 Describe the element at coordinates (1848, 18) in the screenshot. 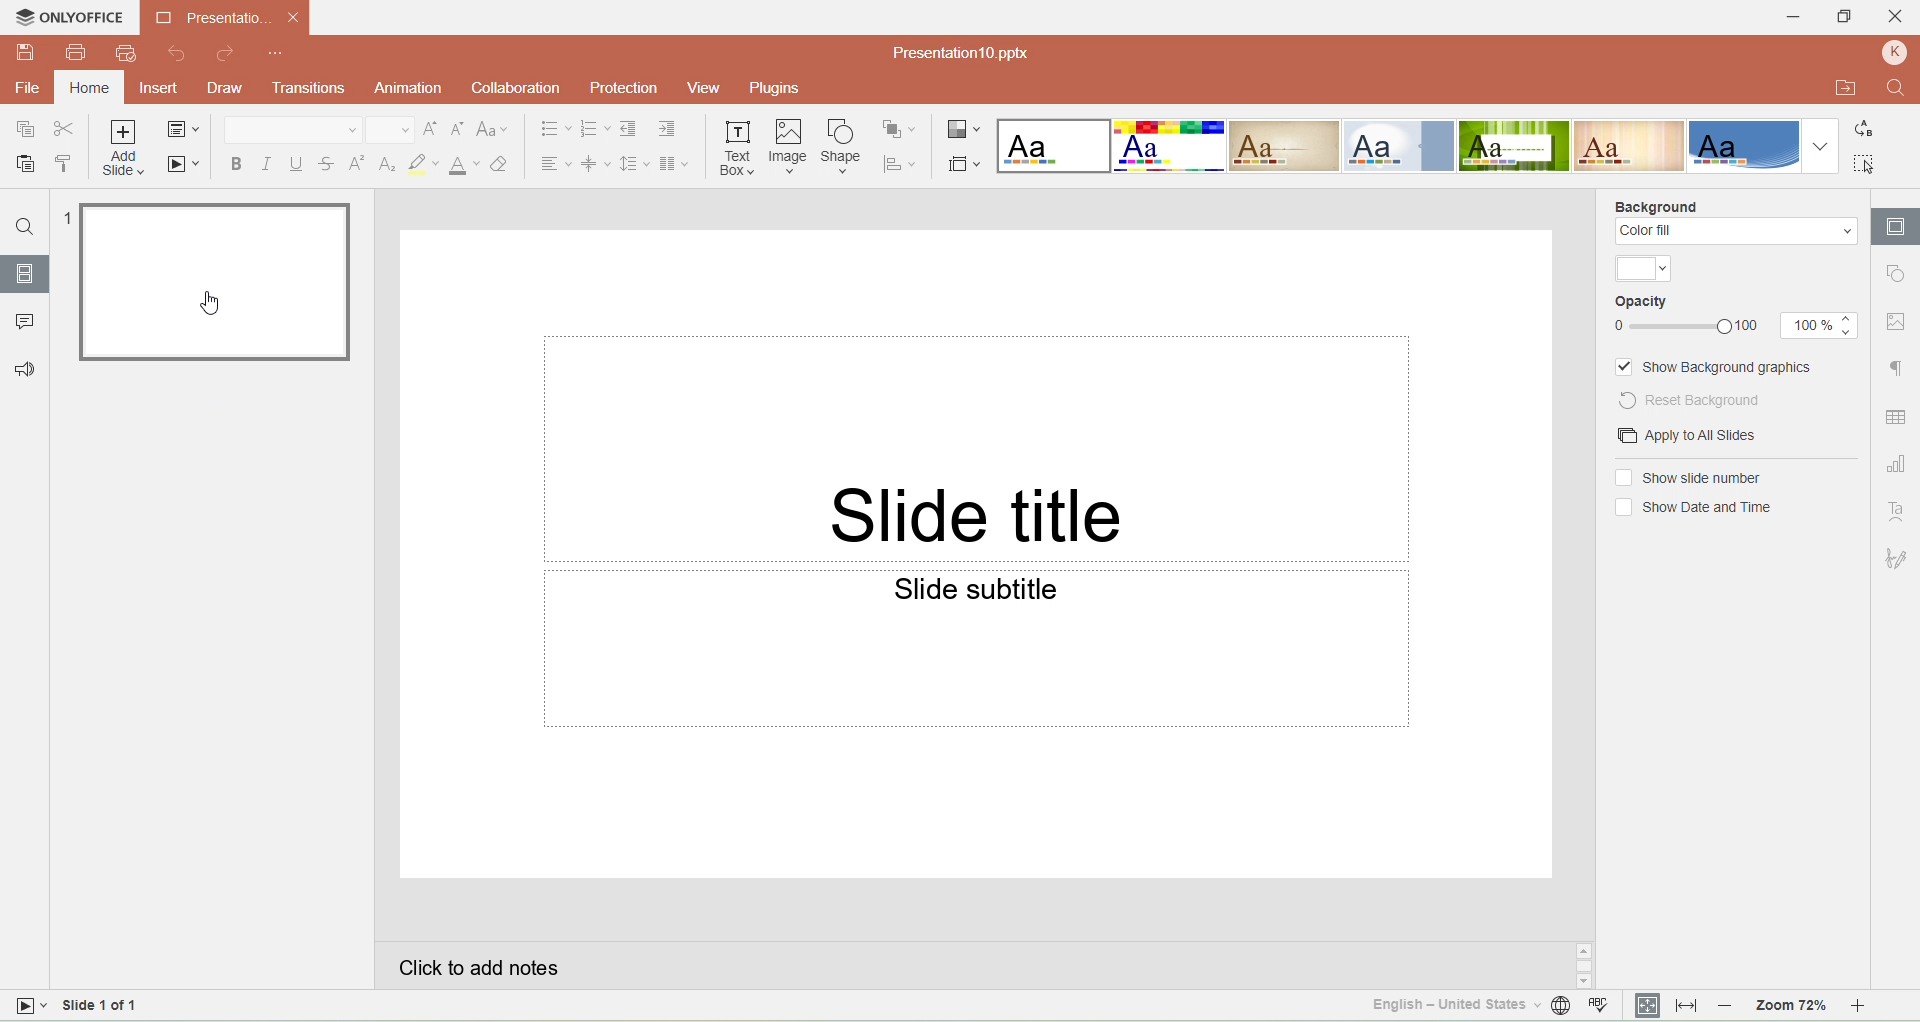

I see `Maximize` at that location.